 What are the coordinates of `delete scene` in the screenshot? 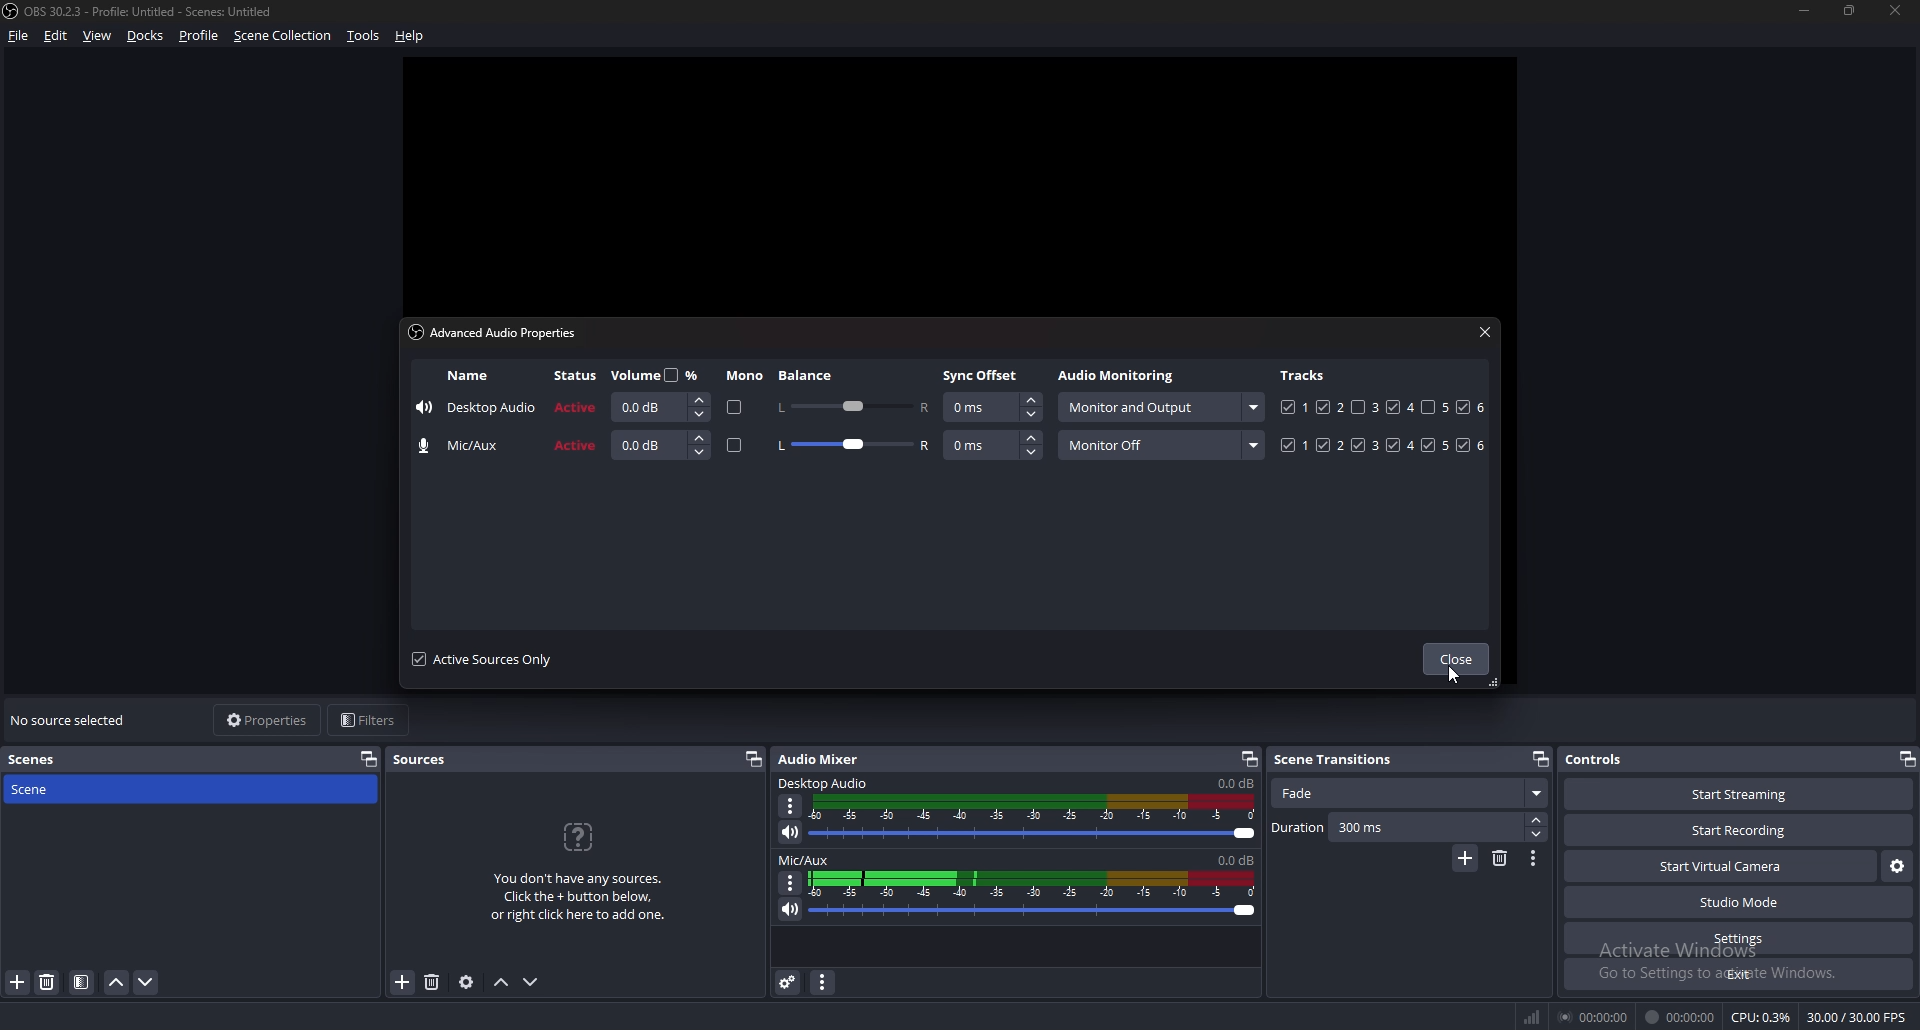 It's located at (1502, 858).